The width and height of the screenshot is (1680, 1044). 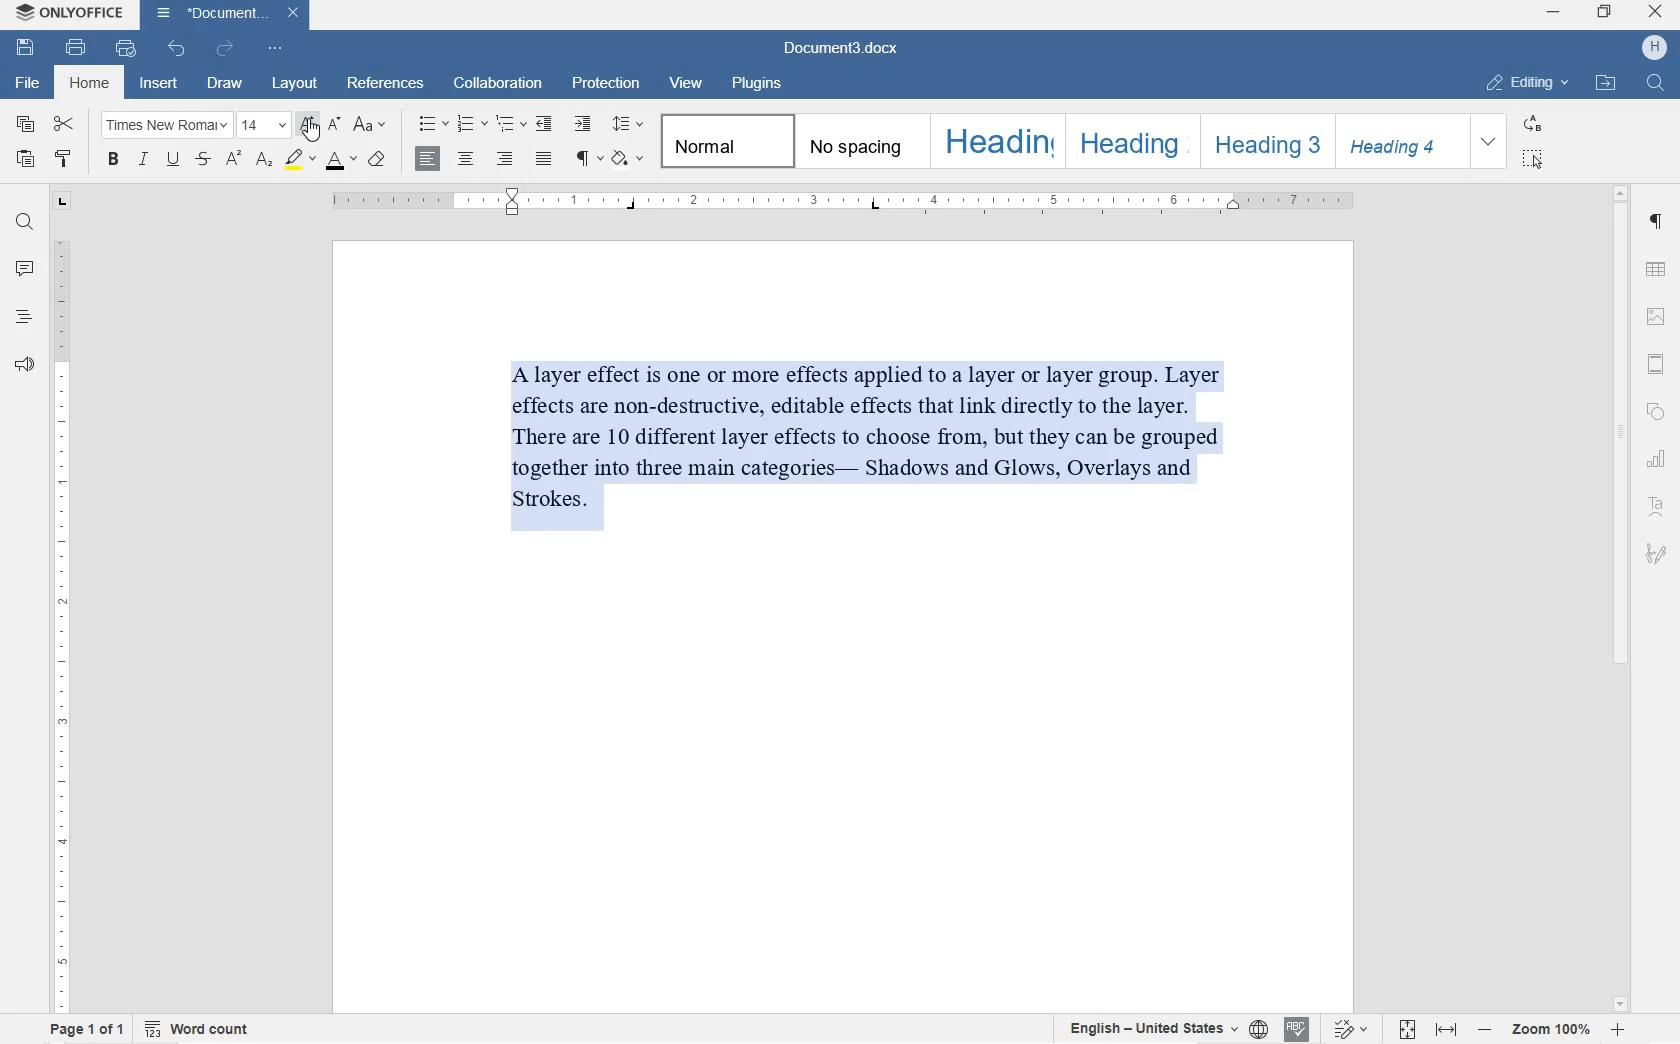 I want to click on HEADING 1, so click(x=998, y=142).